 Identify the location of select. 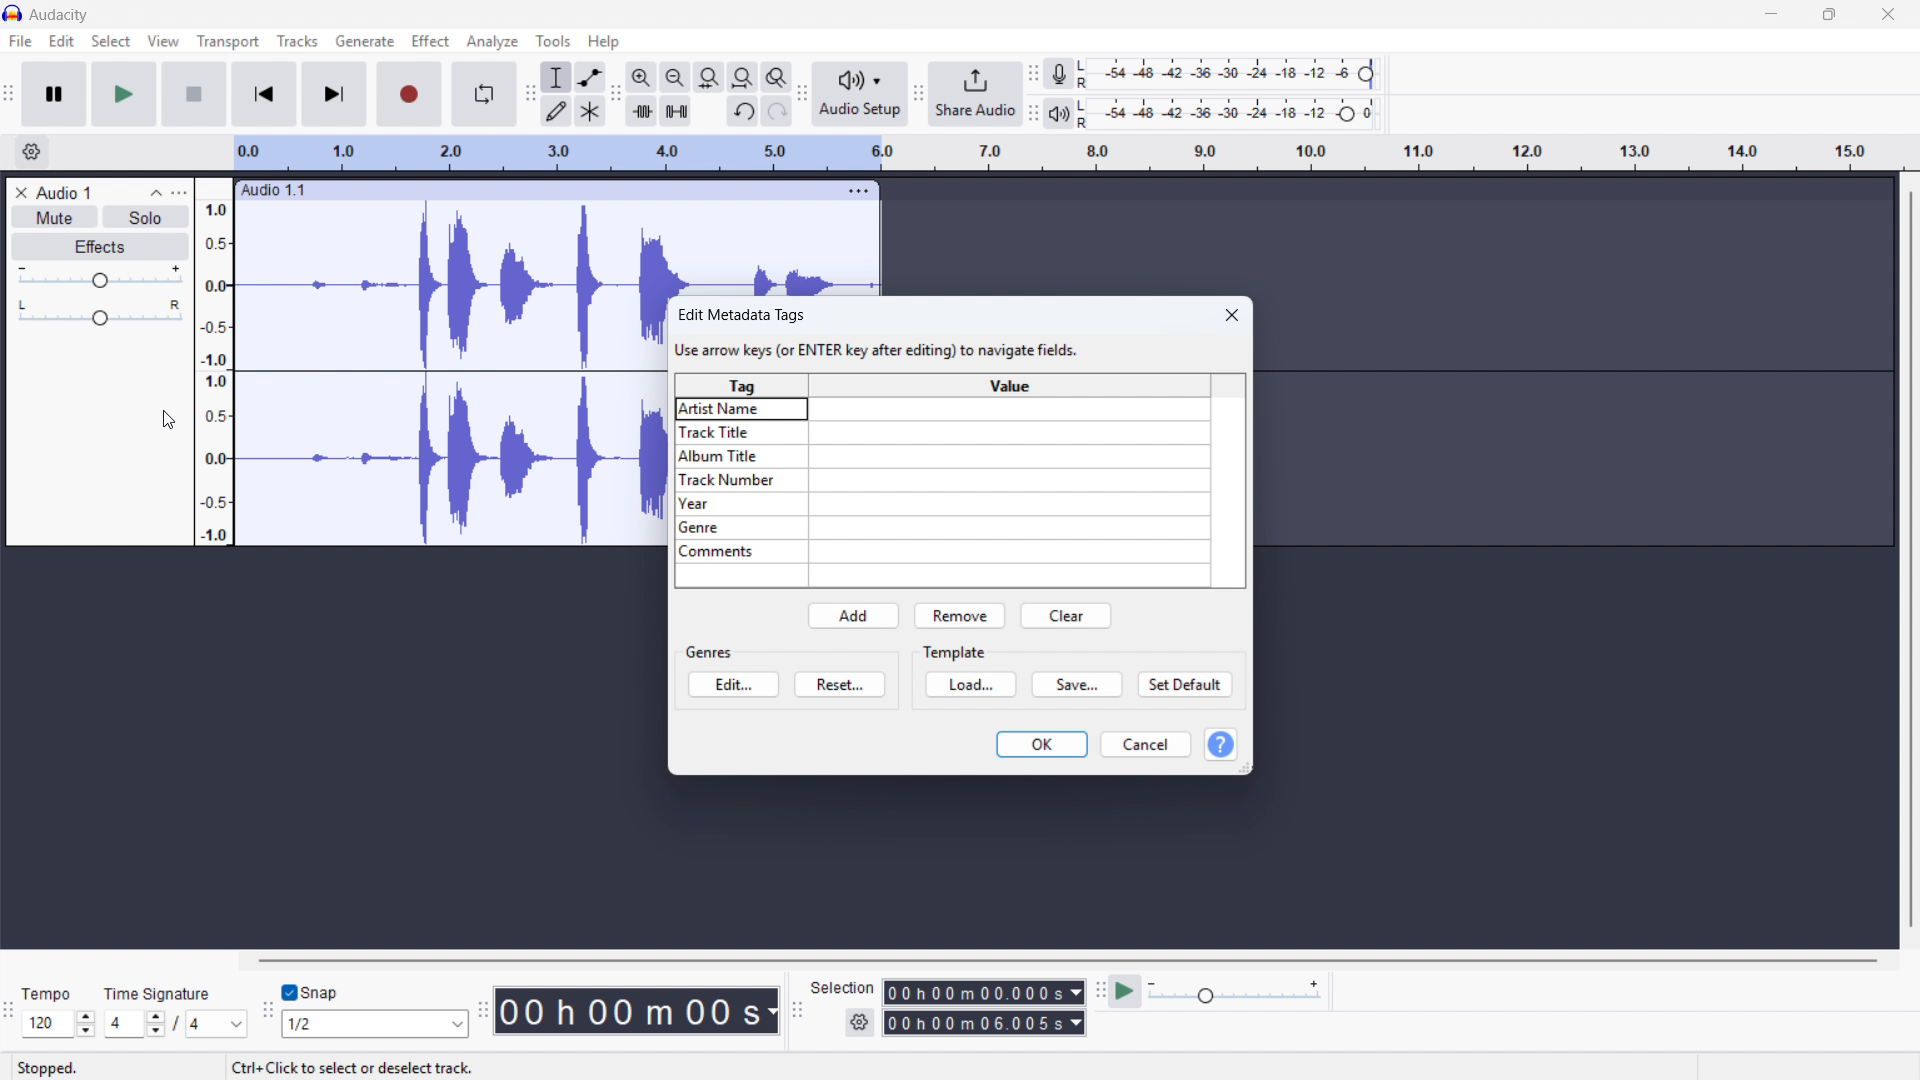
(112, 40).